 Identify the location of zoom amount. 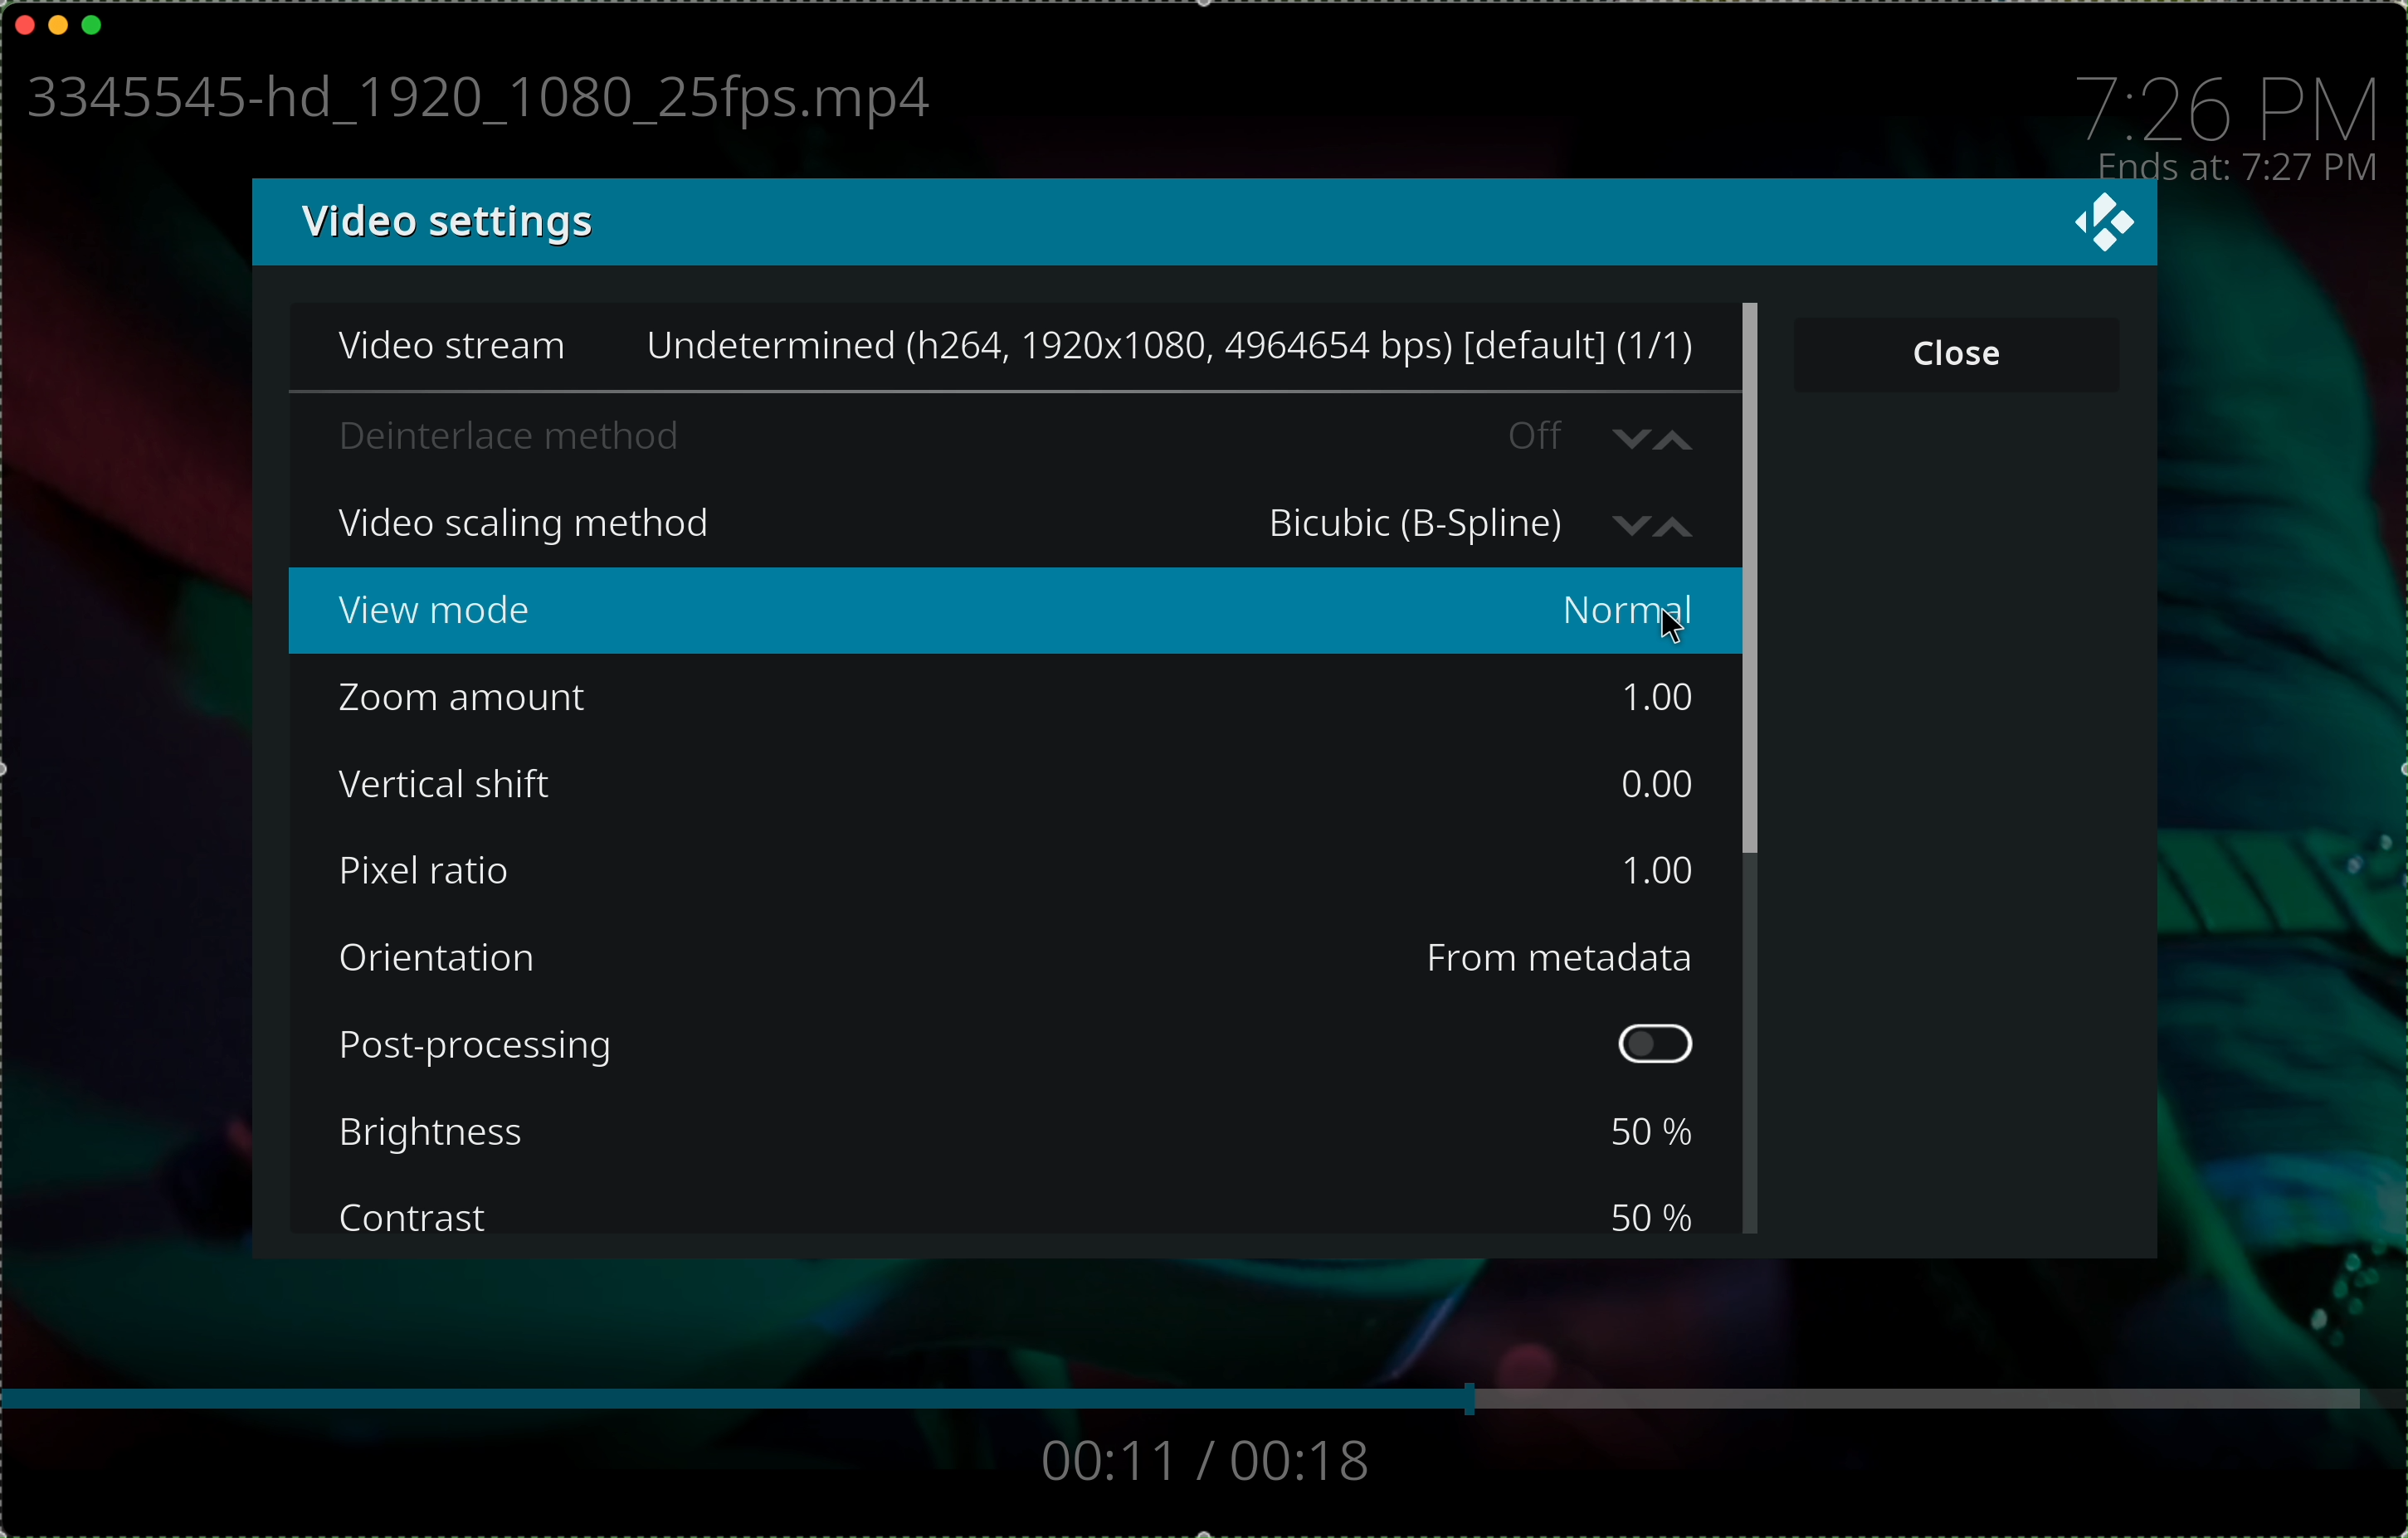
(463, 698).